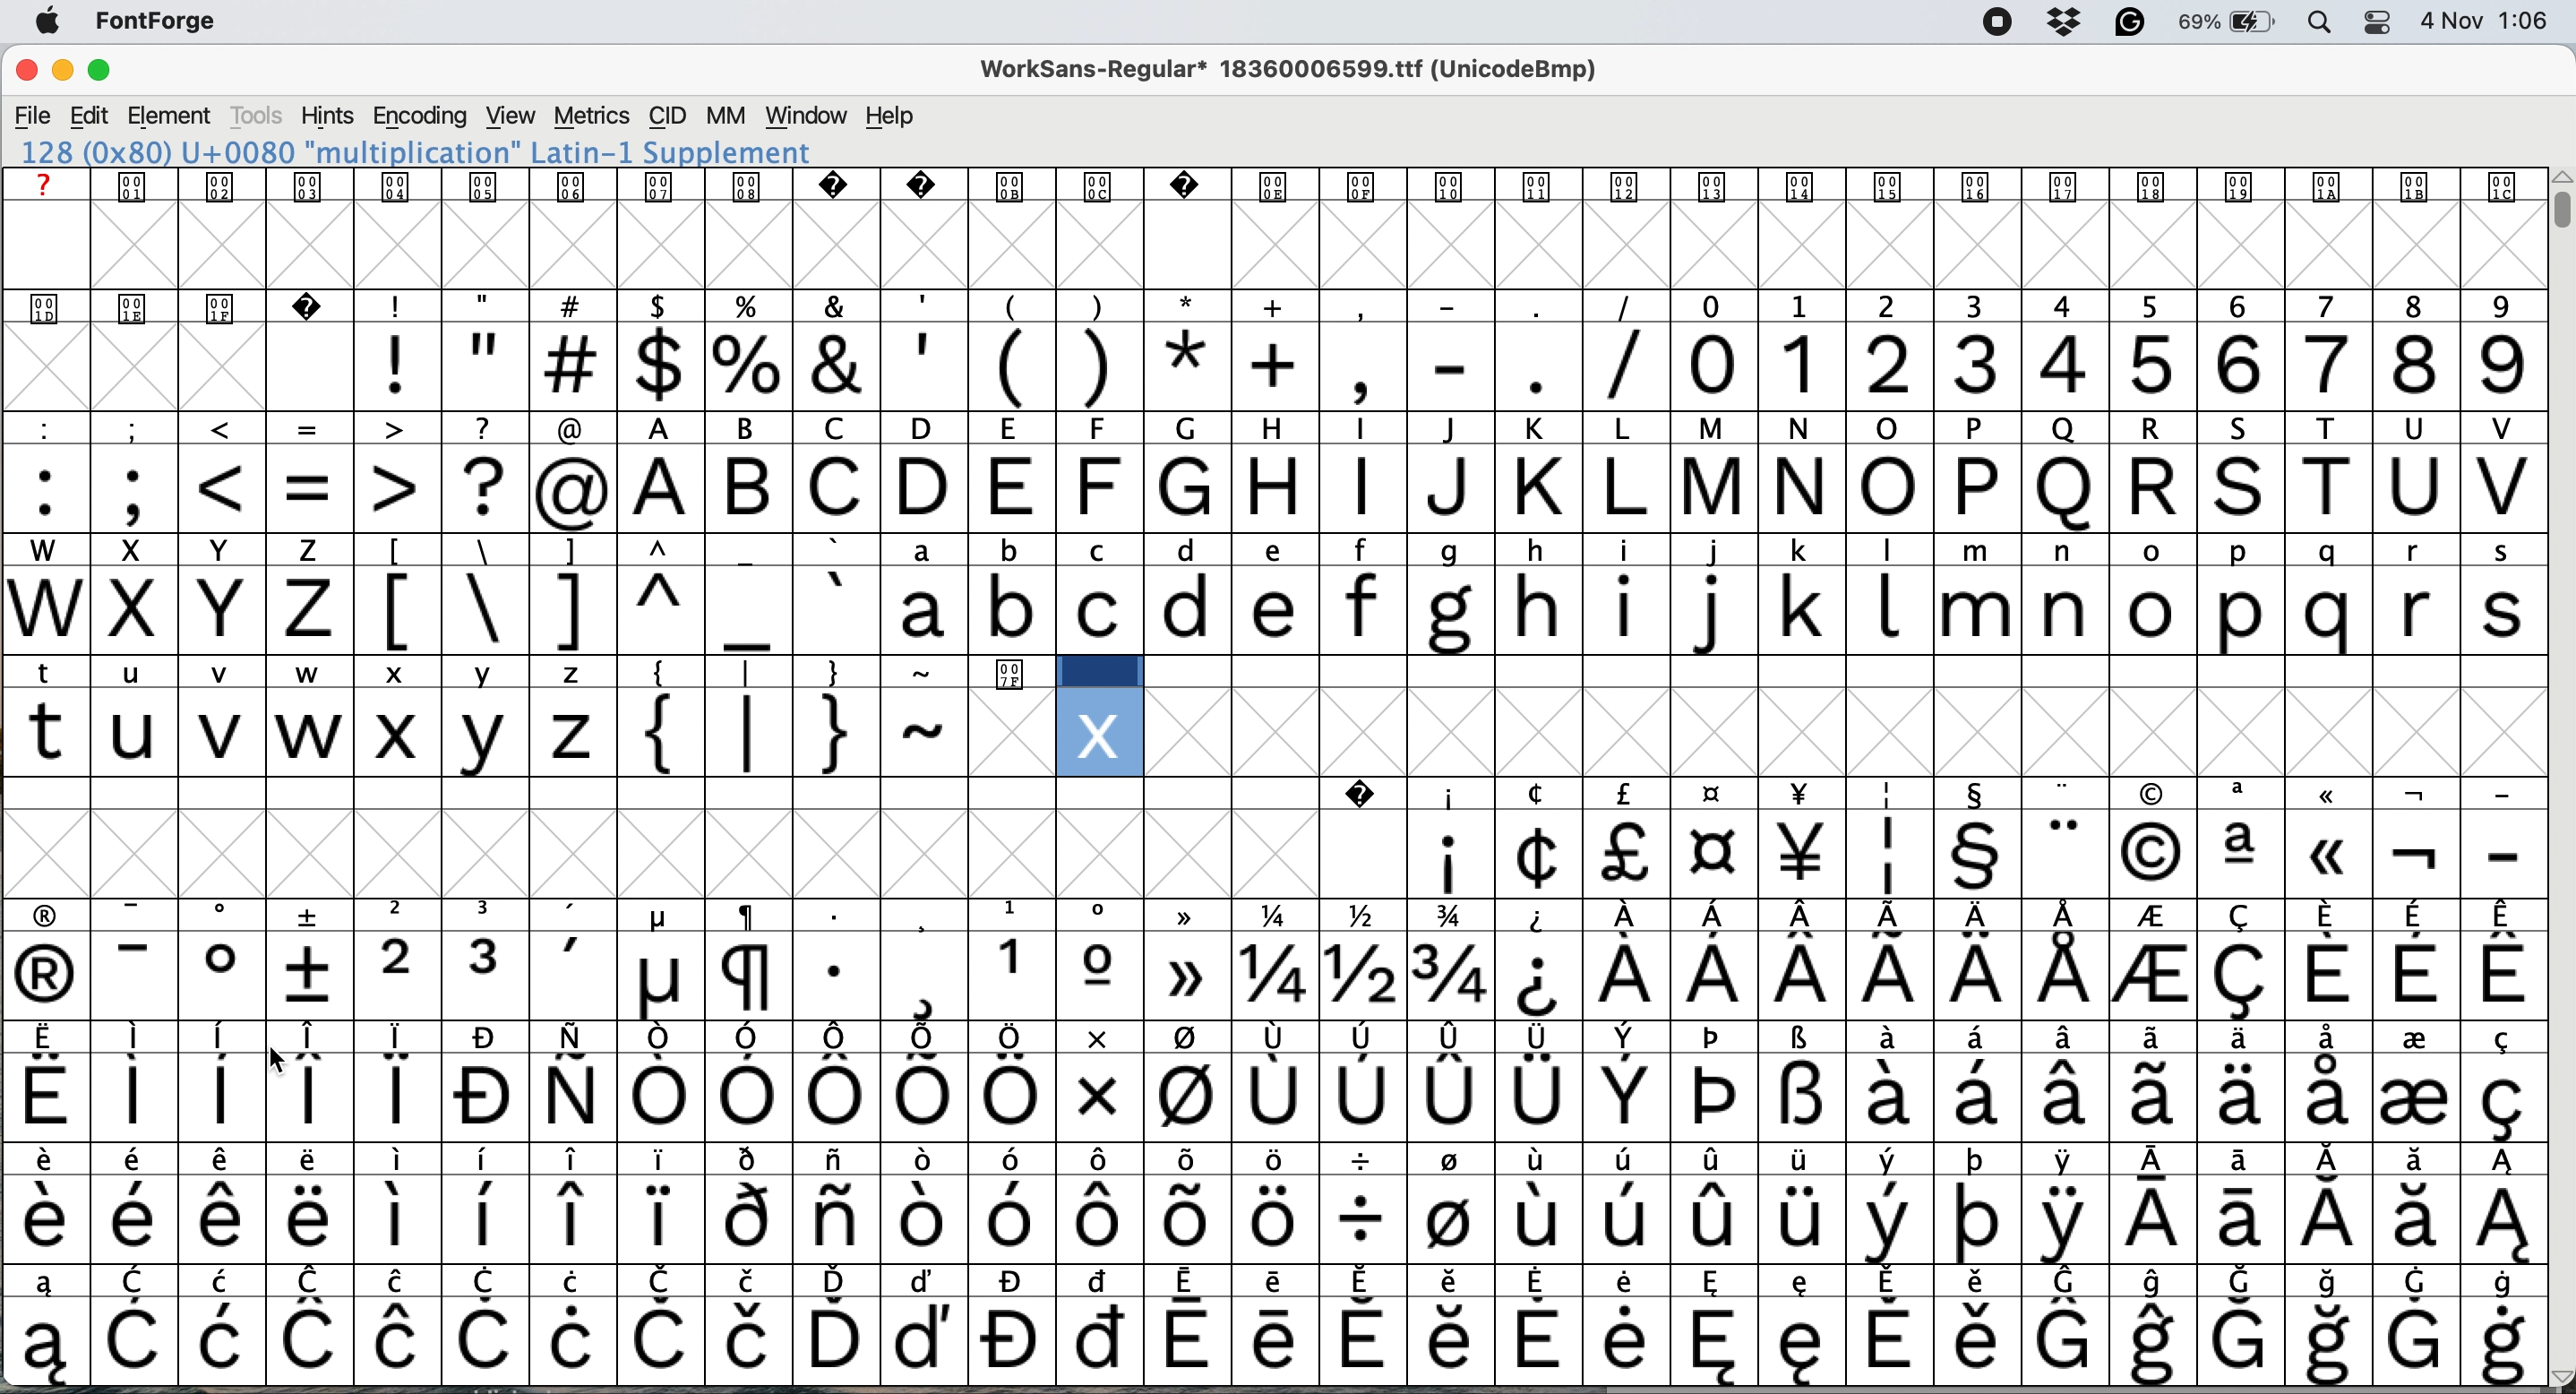  What do you see at coordinates (1270, 977) in the screenshot?
I see `special characters` at bounding box center [1270, 977].